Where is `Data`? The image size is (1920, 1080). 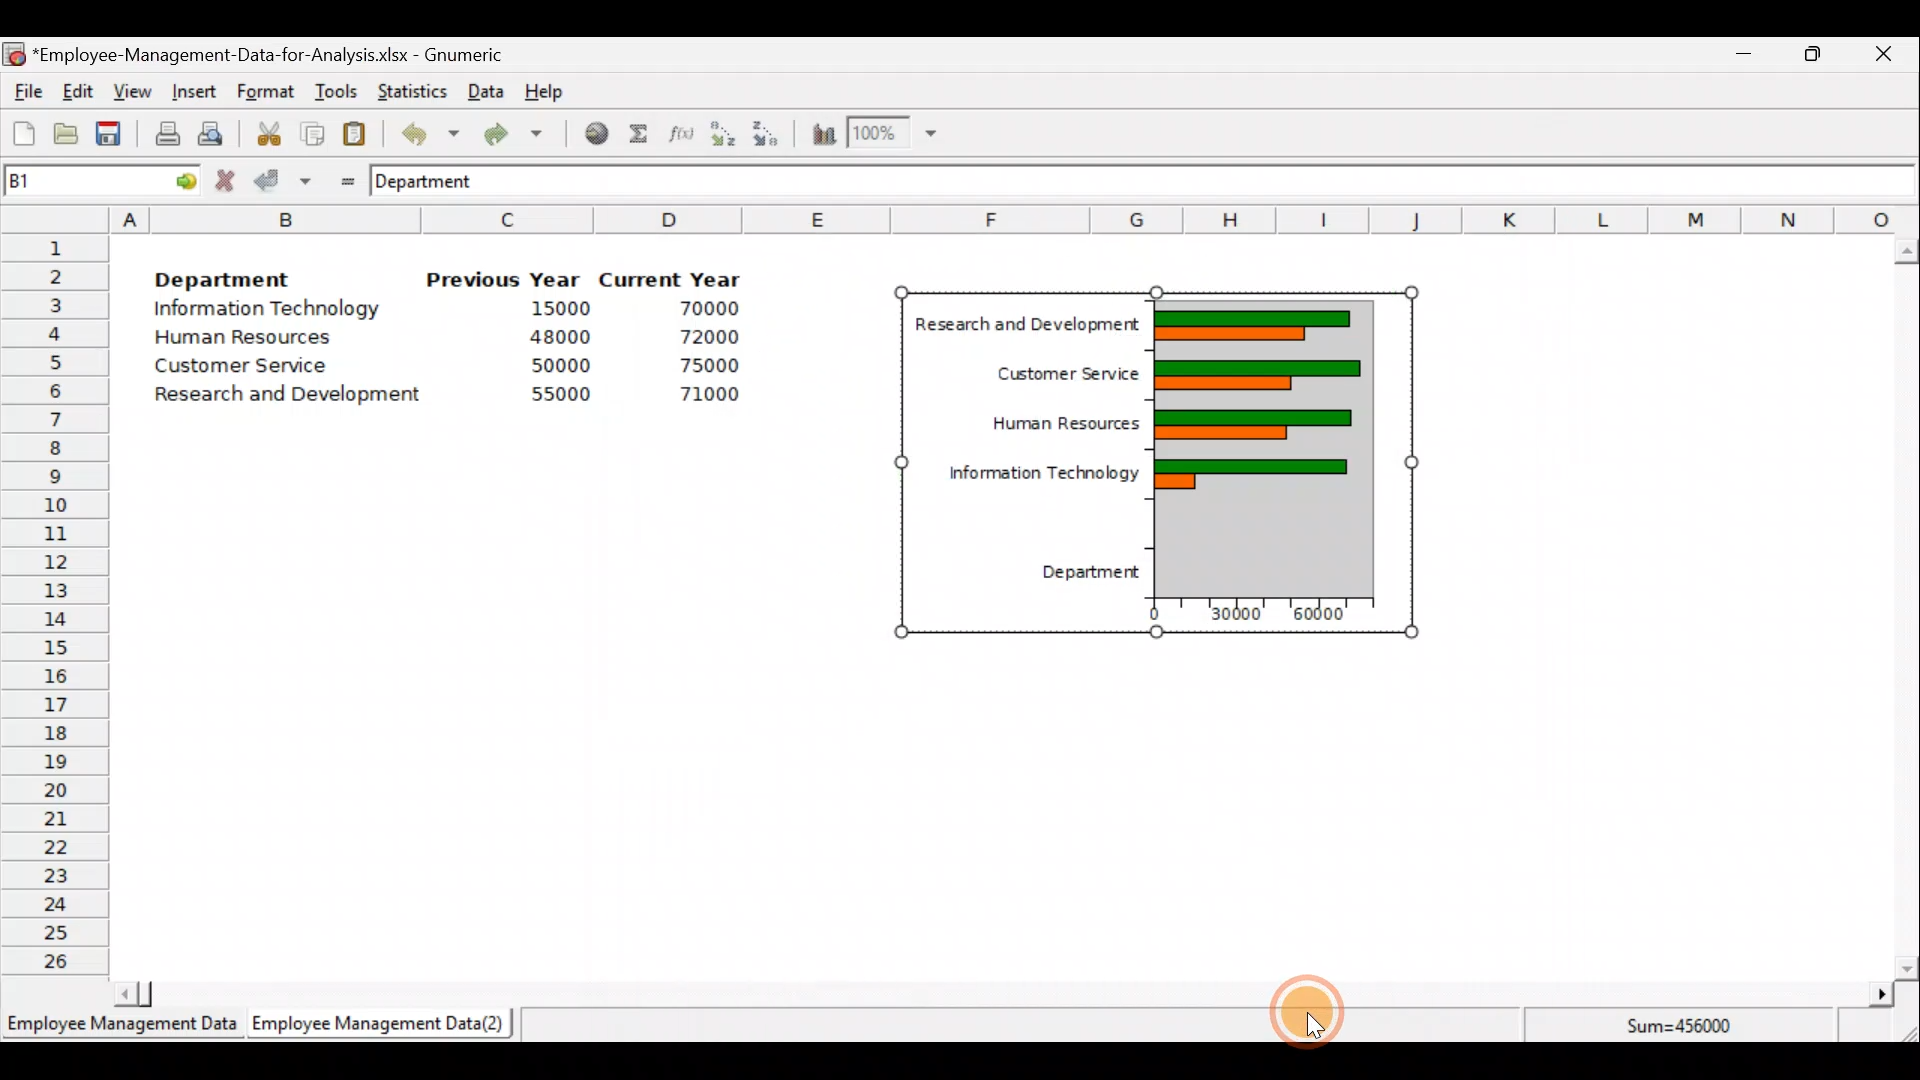 Data is located at coordinates (486, 91).